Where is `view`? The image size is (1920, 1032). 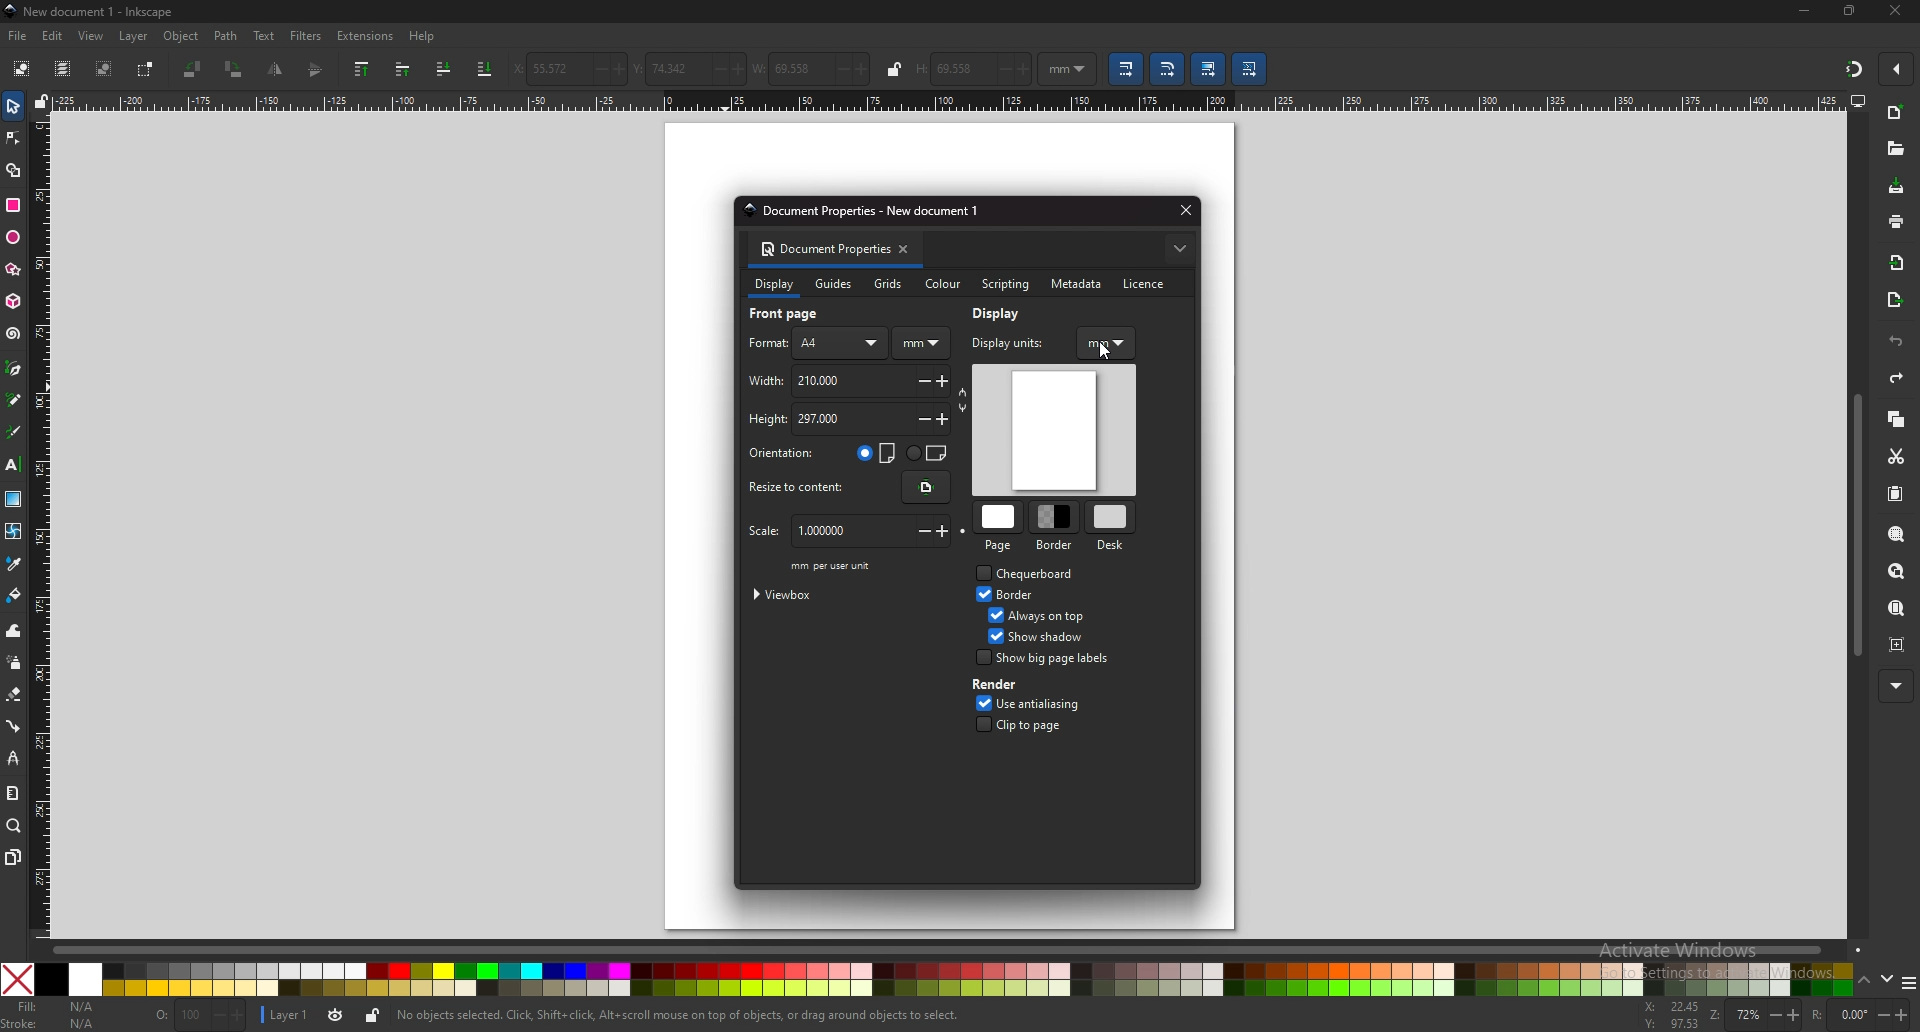
view is located at coordinates (94, 35).